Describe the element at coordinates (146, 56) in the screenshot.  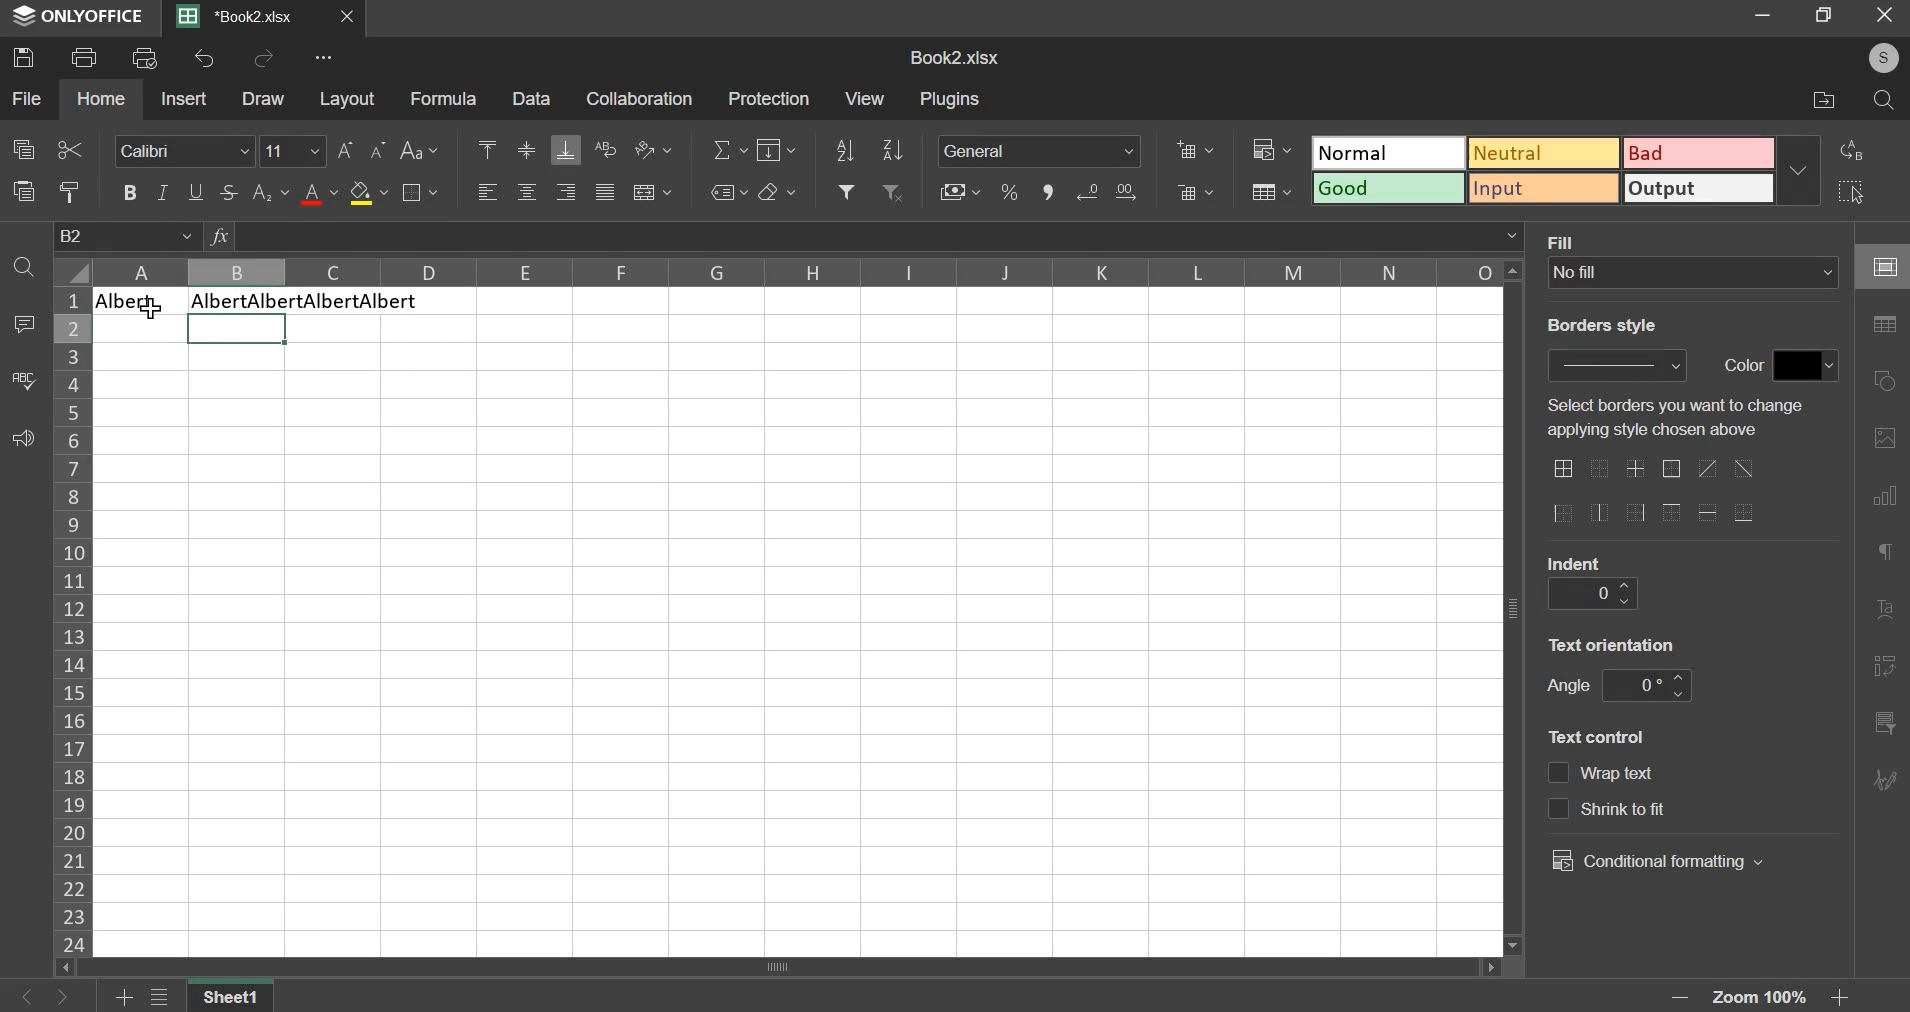
I see `print preview` at that location.